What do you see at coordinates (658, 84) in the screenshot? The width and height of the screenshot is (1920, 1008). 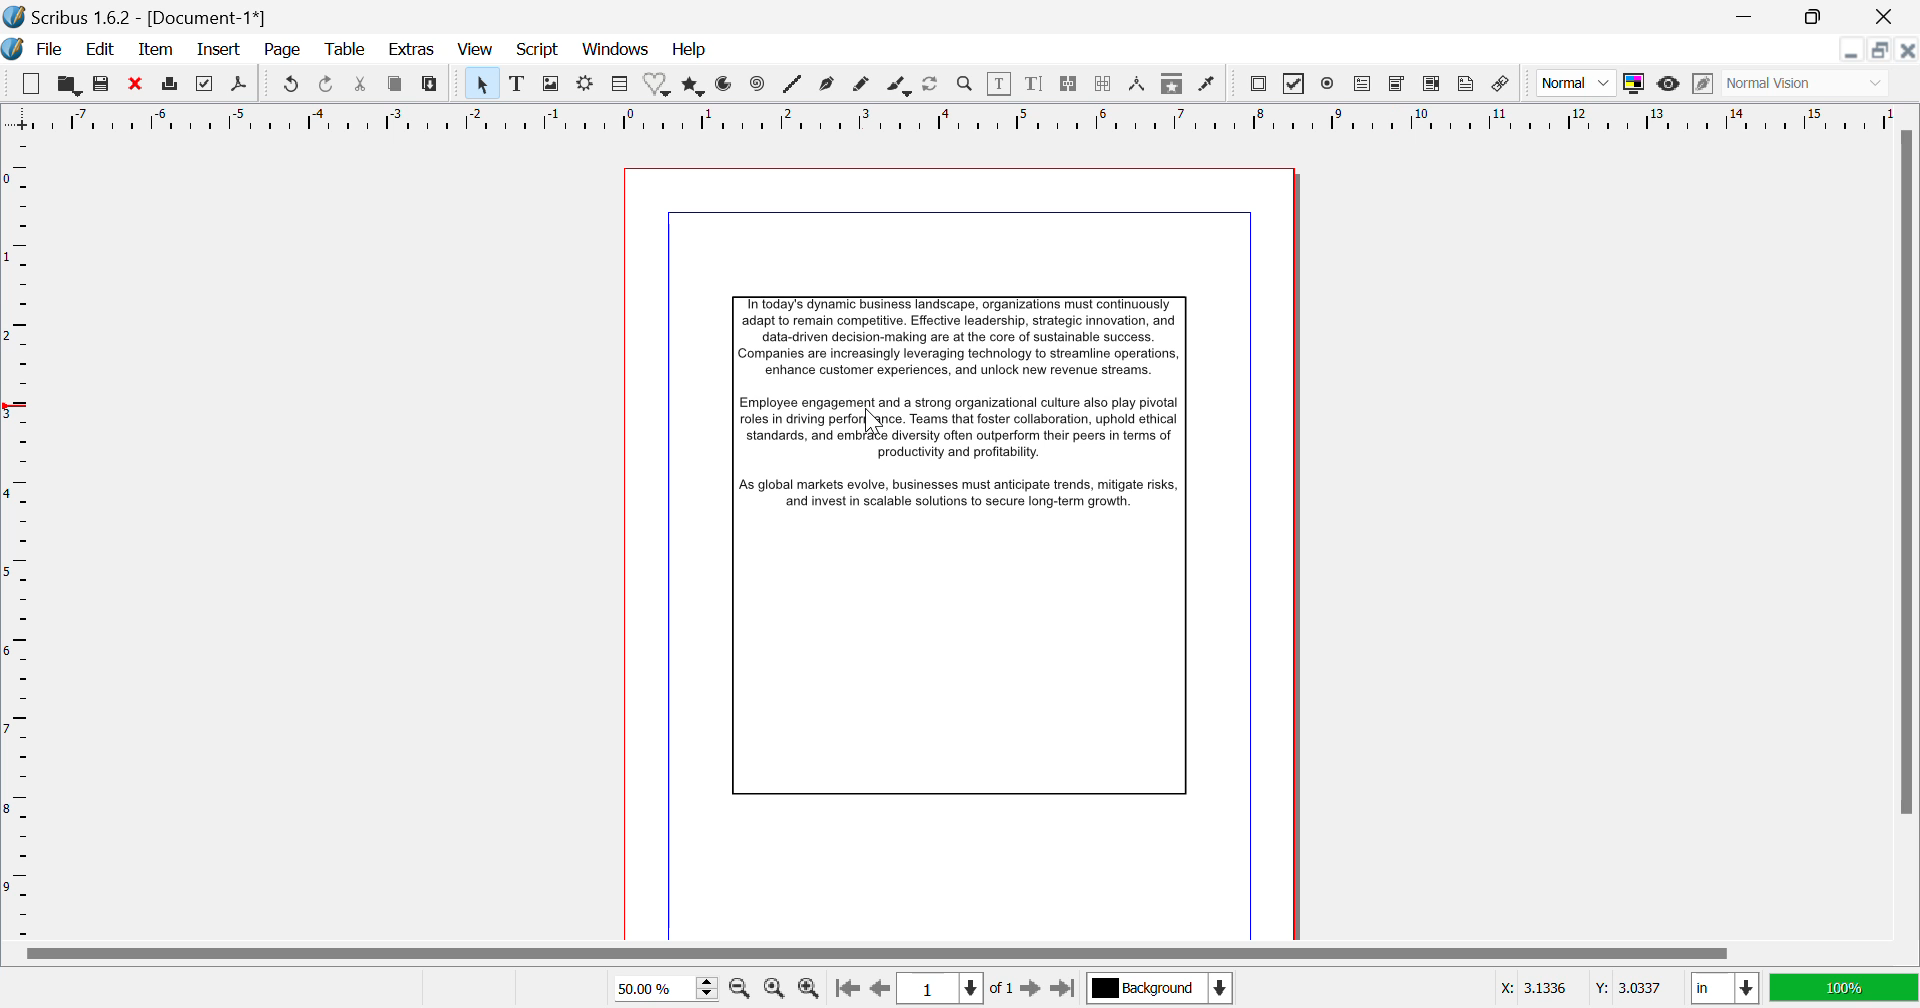 I see `Shapes` at bounding box center [658, 84].